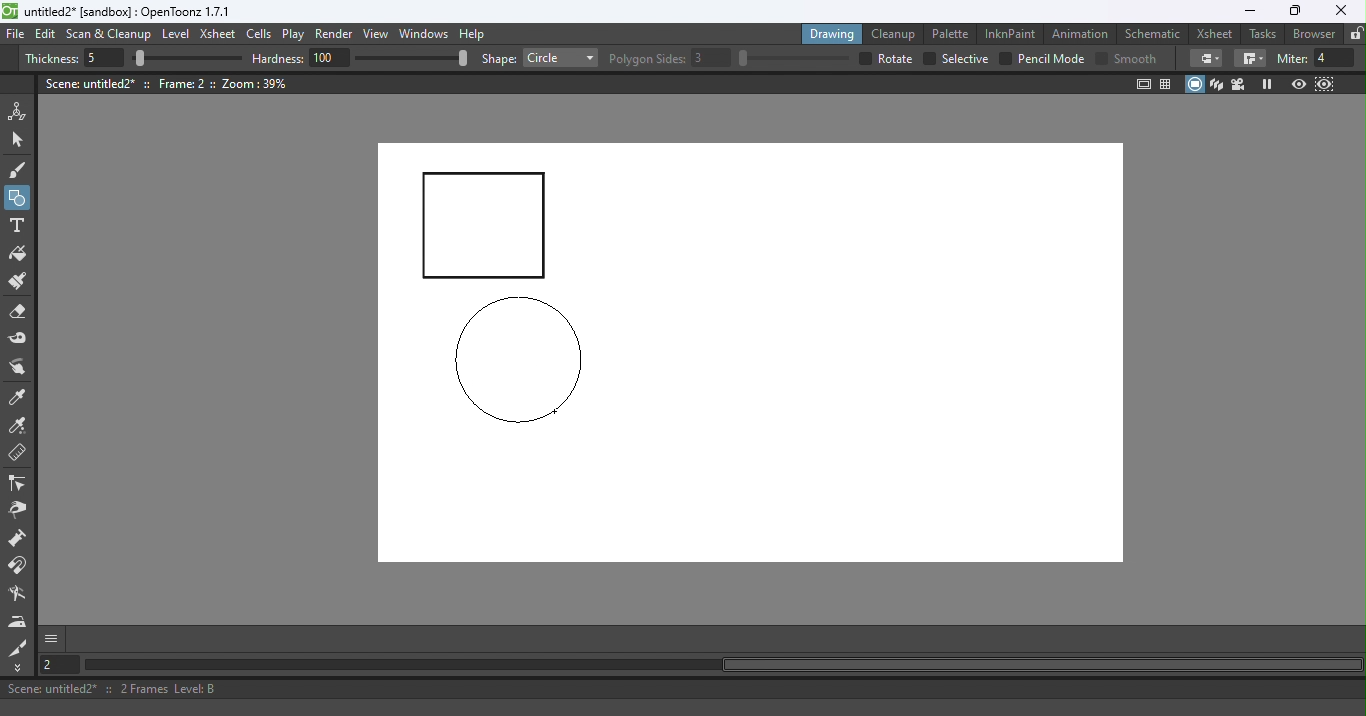 This screenshot has height=716, width=1366. What do you see at coordinates (176, 35) in the screenshot?
I see `Level` at bounding box center [176, 35].